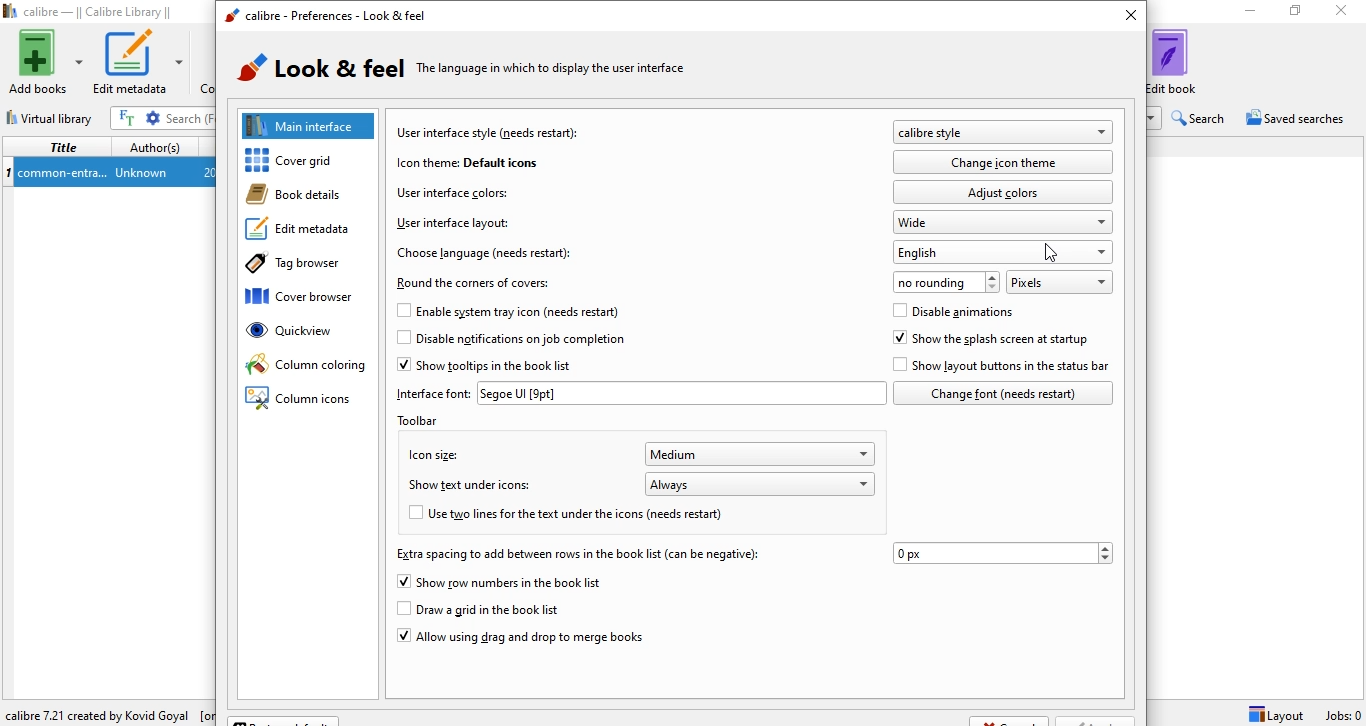 The image size is (1366, 726). I want to click on advanced search, so click(154, 118).